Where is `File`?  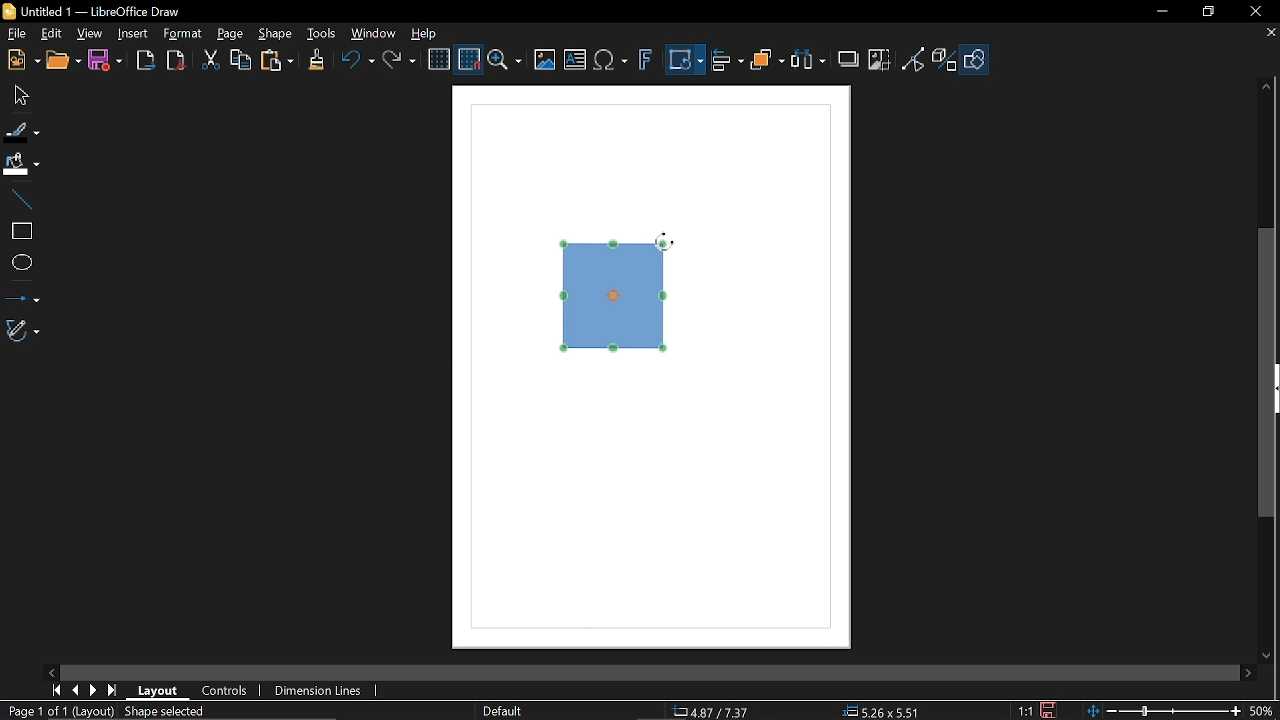
File is located at coordinates (15, 35).